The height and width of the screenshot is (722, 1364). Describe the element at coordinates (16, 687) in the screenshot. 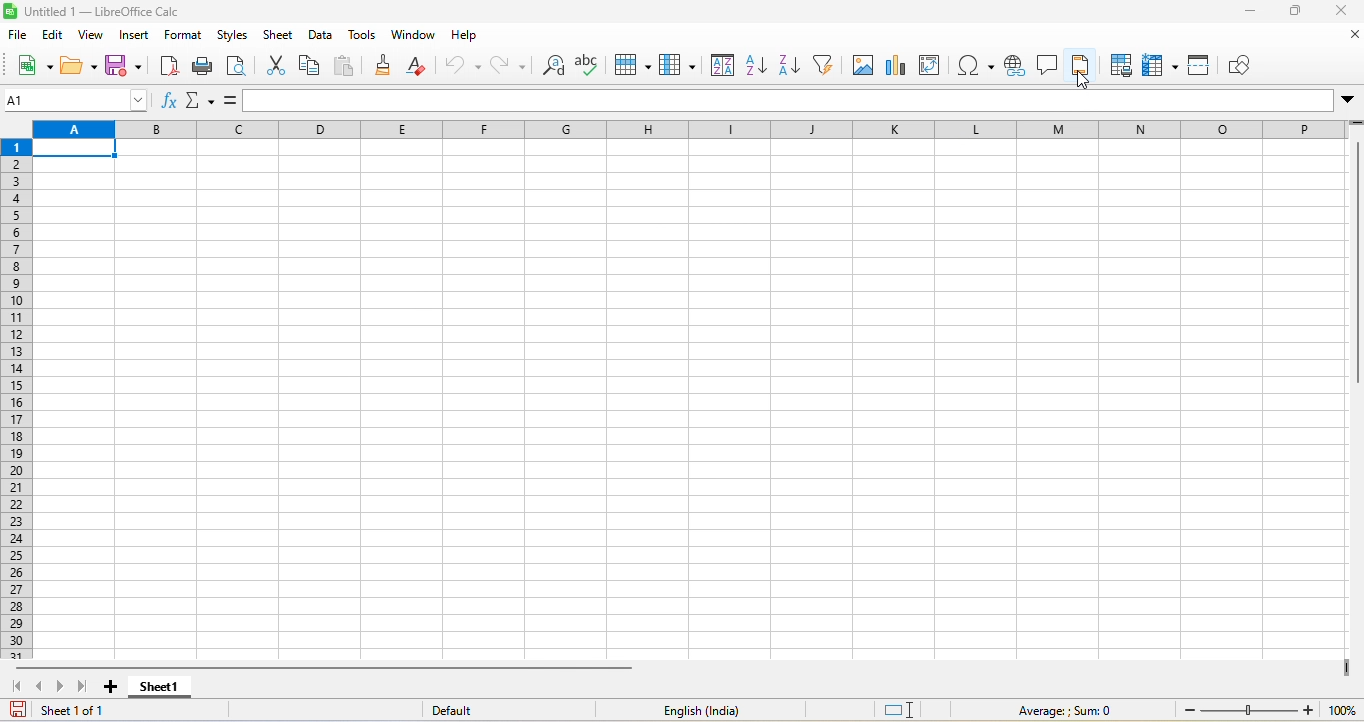

I see `first sheet` at that location.